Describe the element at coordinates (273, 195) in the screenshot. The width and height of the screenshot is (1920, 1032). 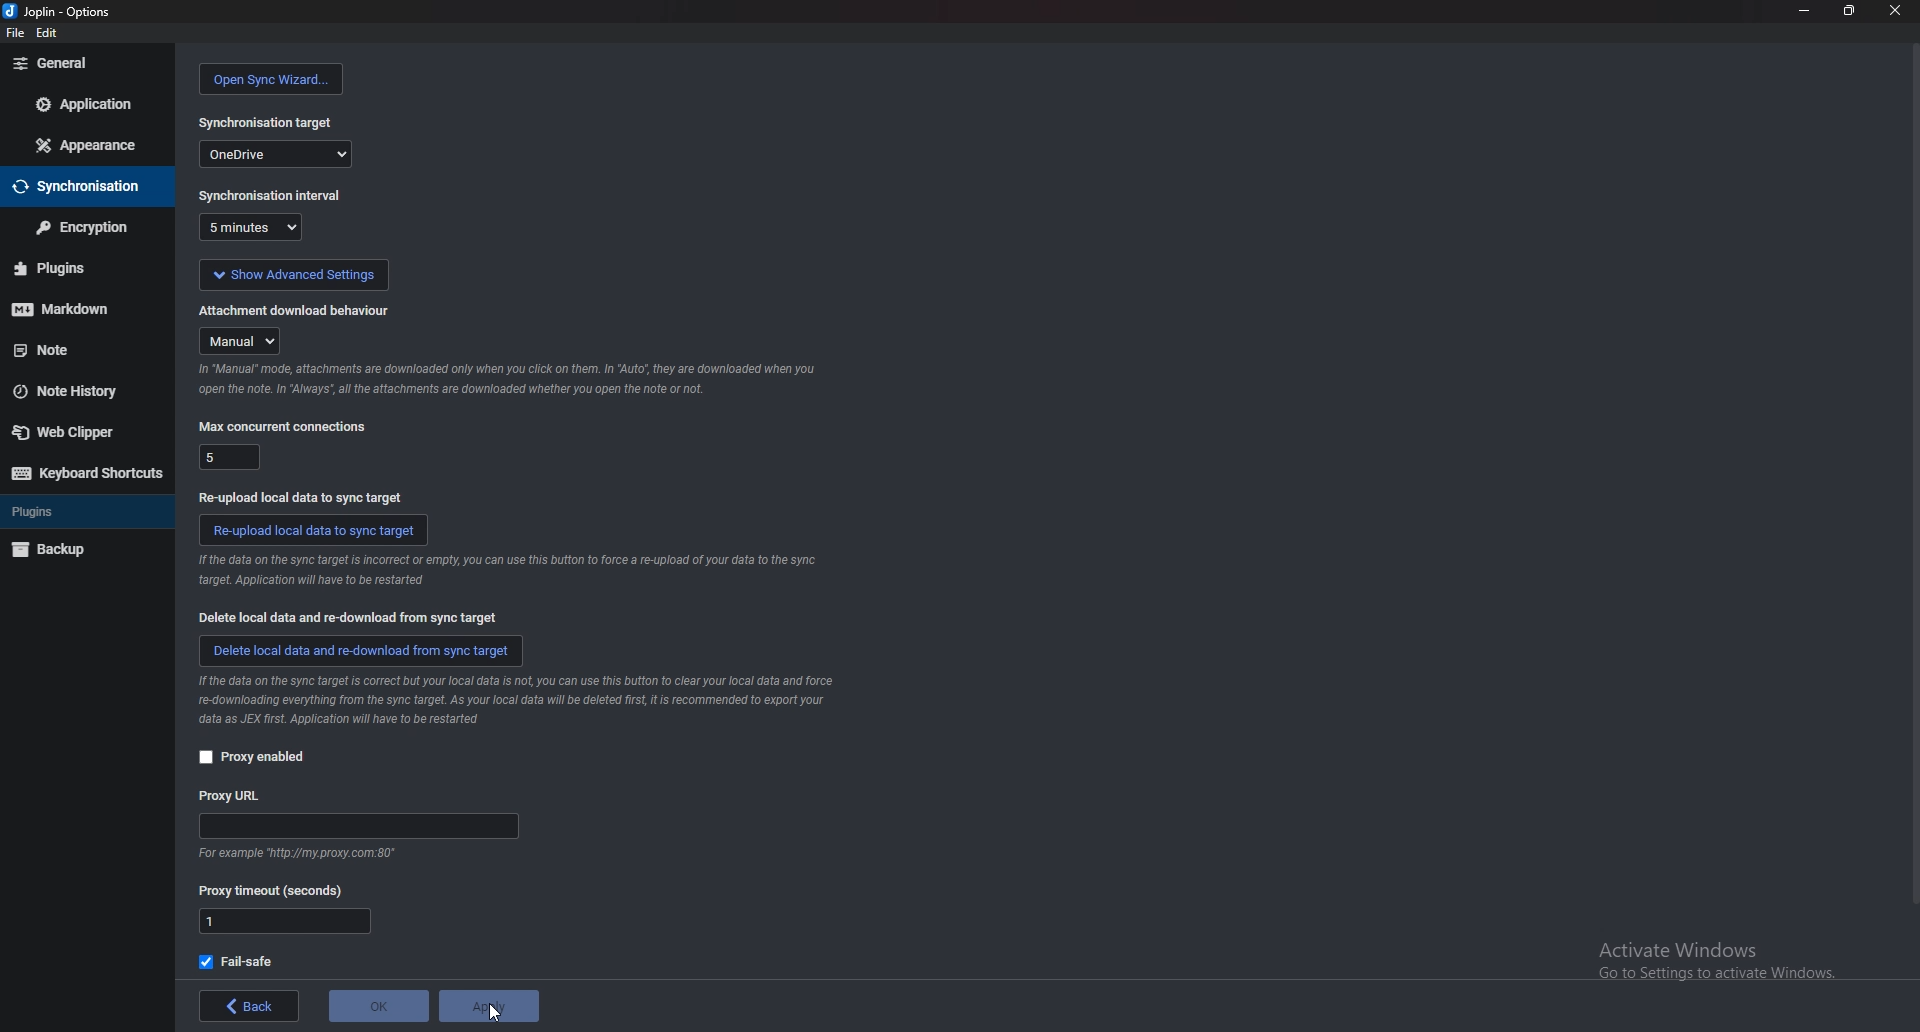
I see `sync interval` at that location.